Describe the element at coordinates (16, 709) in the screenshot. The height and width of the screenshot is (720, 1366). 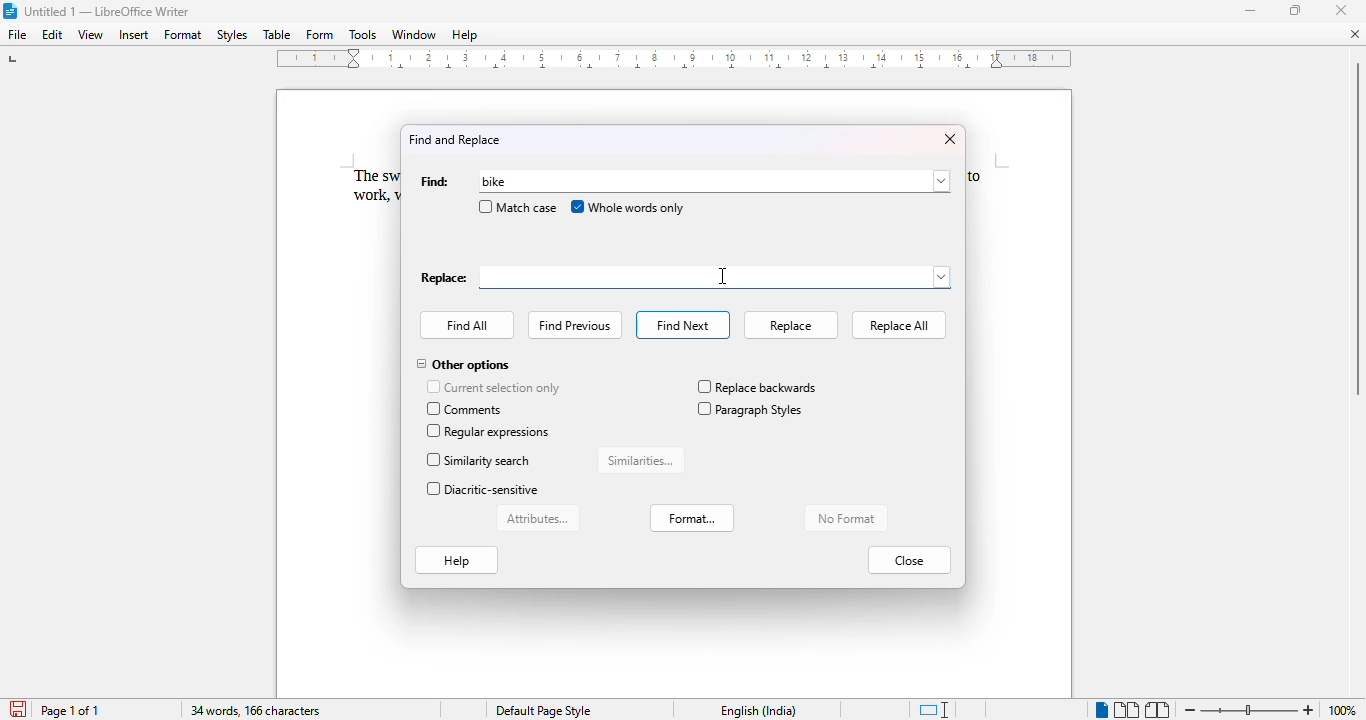
I see `save document` at that location.